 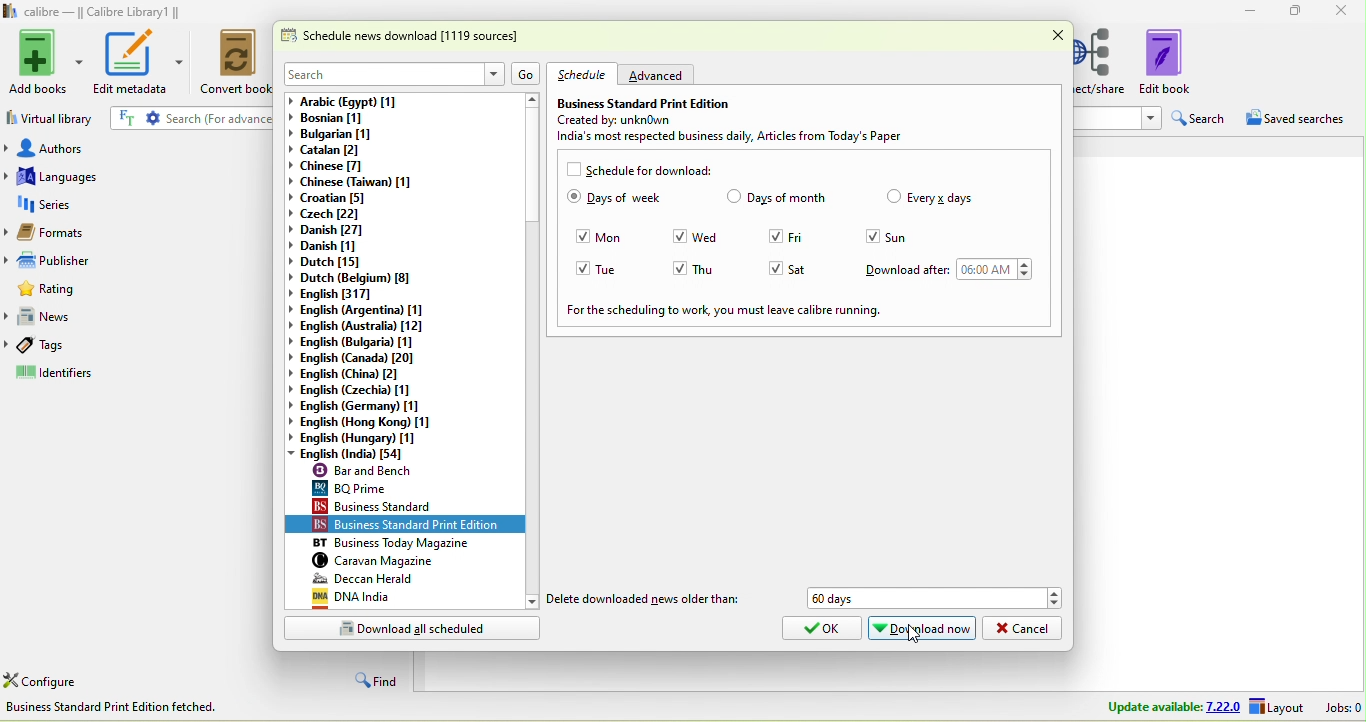 I want to click on business standard print edition, so click(x=414, y=525).